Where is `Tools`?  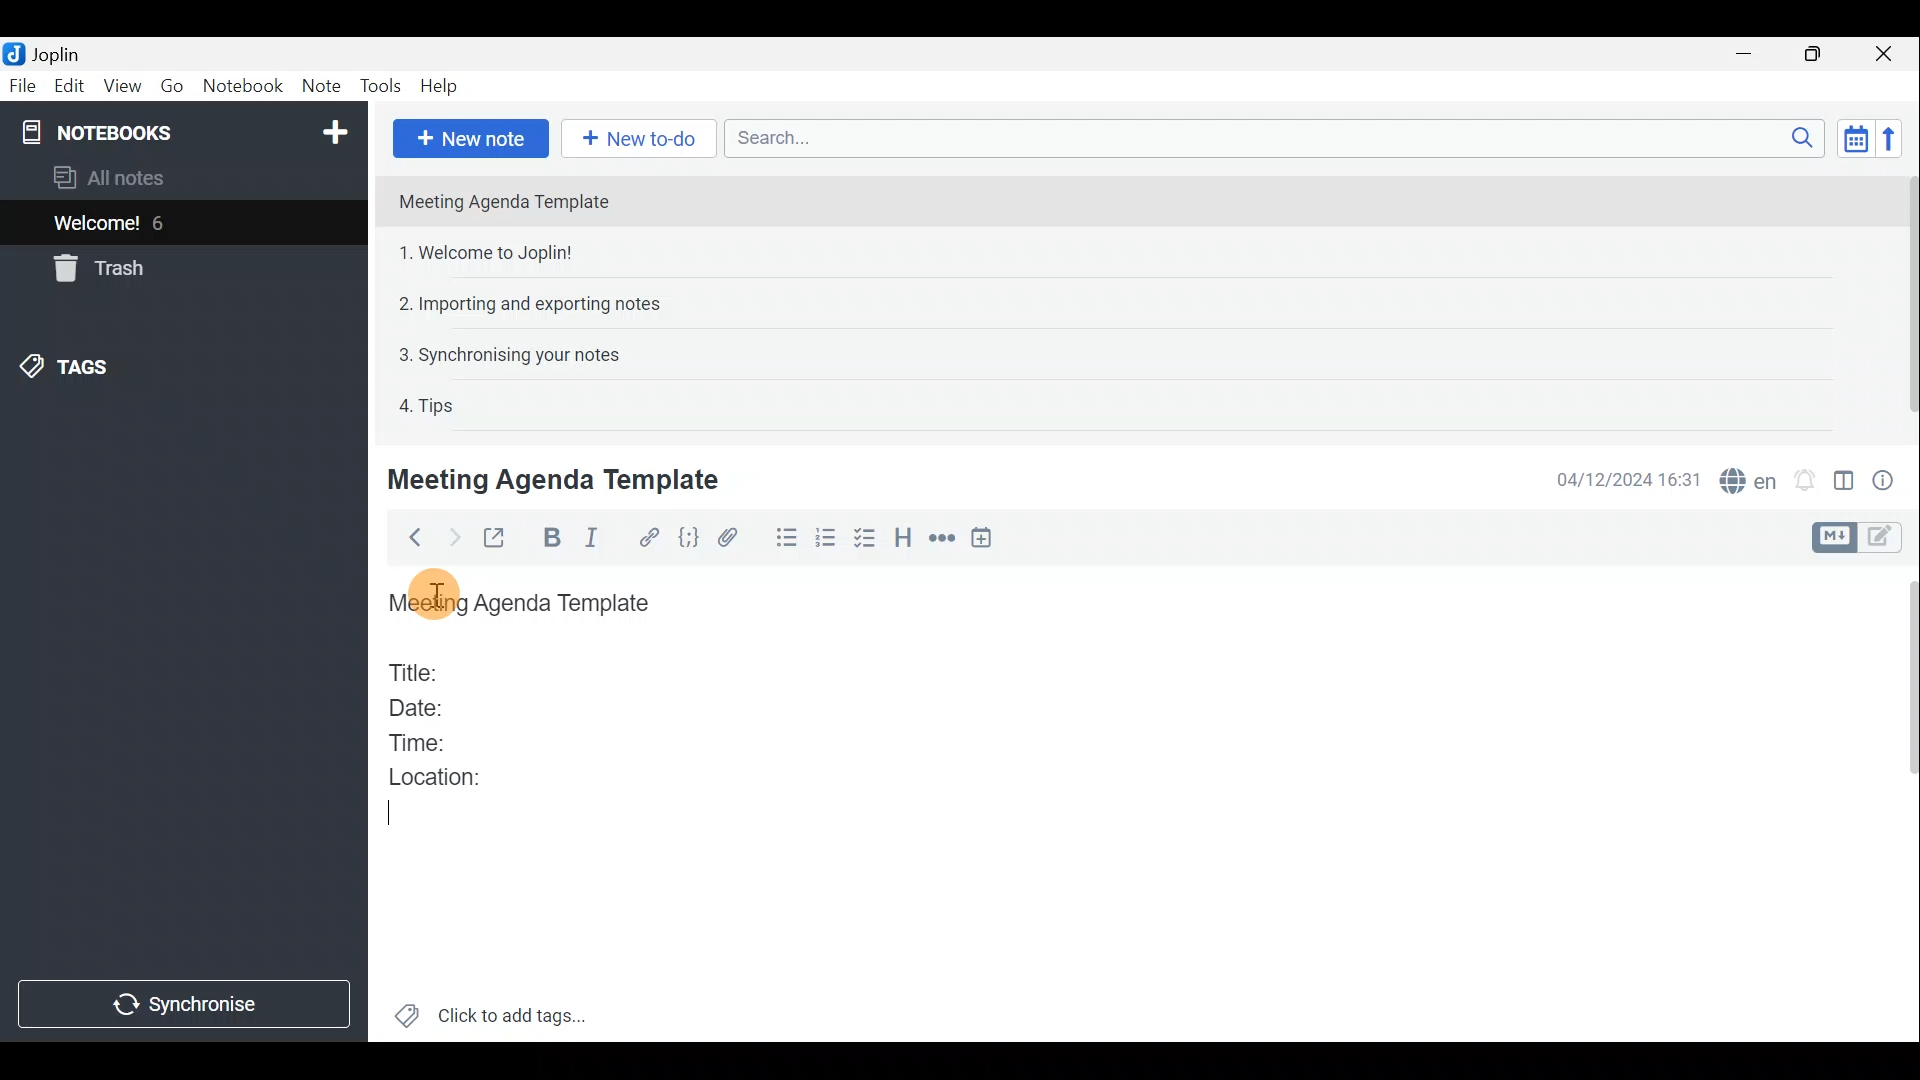 Tools is located at coordinates (379, 84).